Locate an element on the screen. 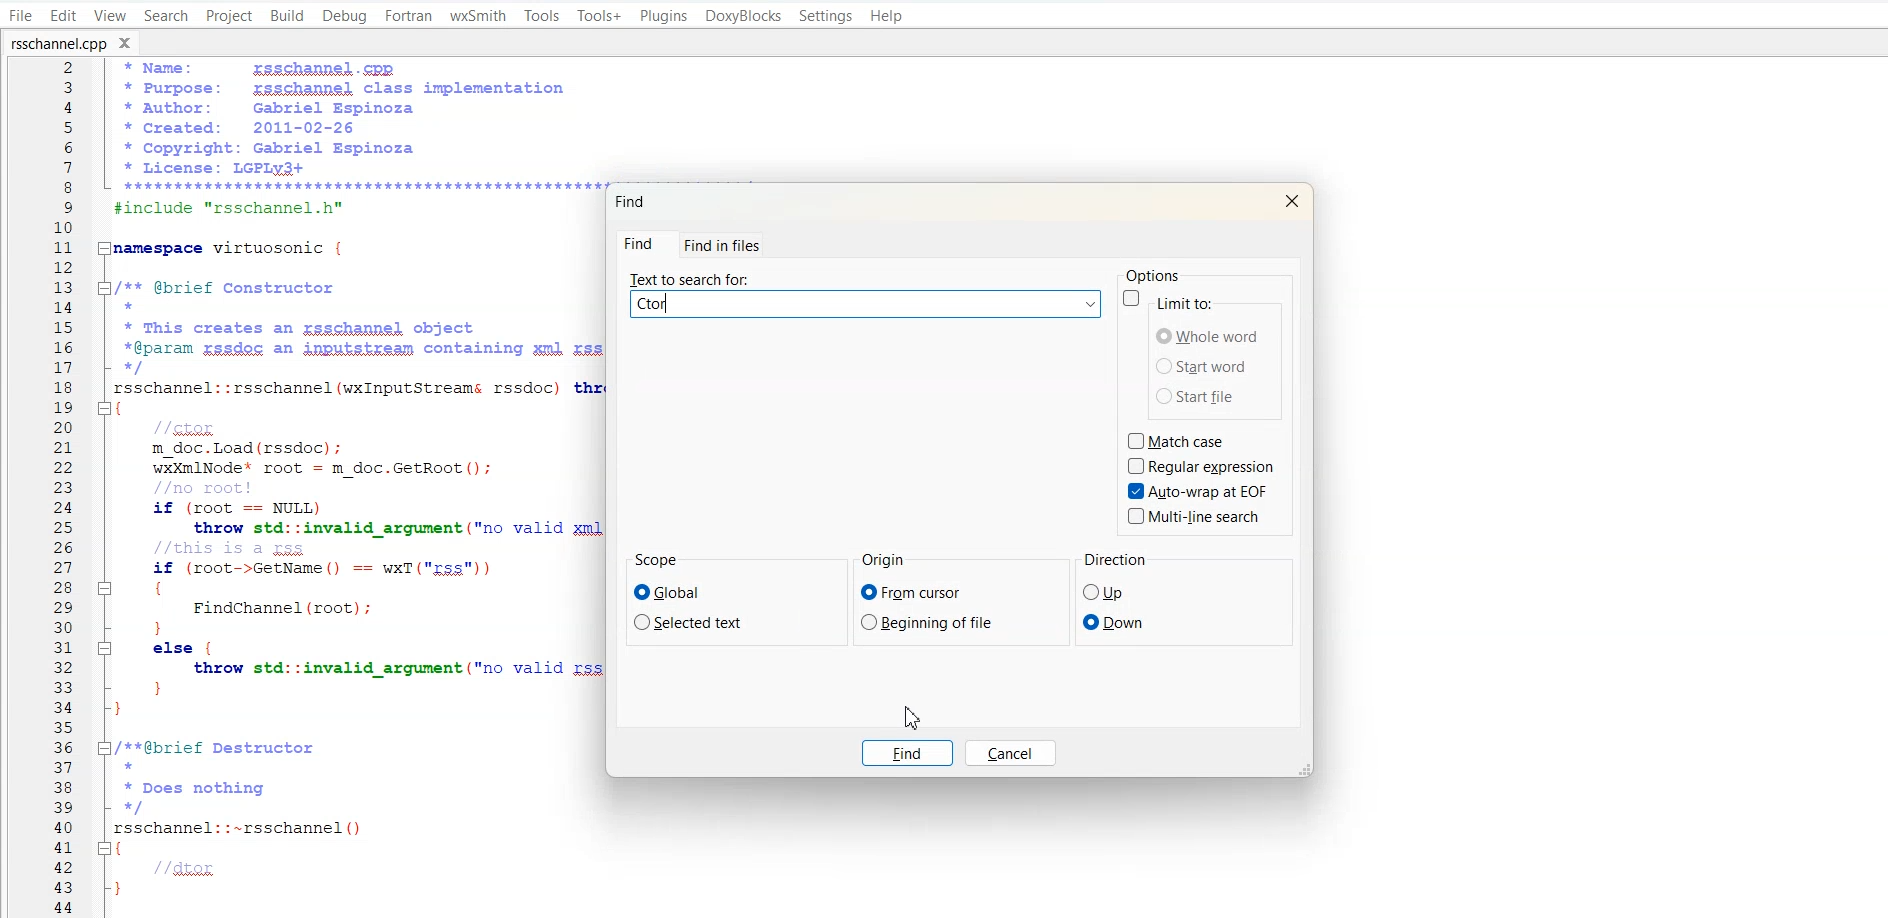  Selected text is located at coordinates (693, 621).